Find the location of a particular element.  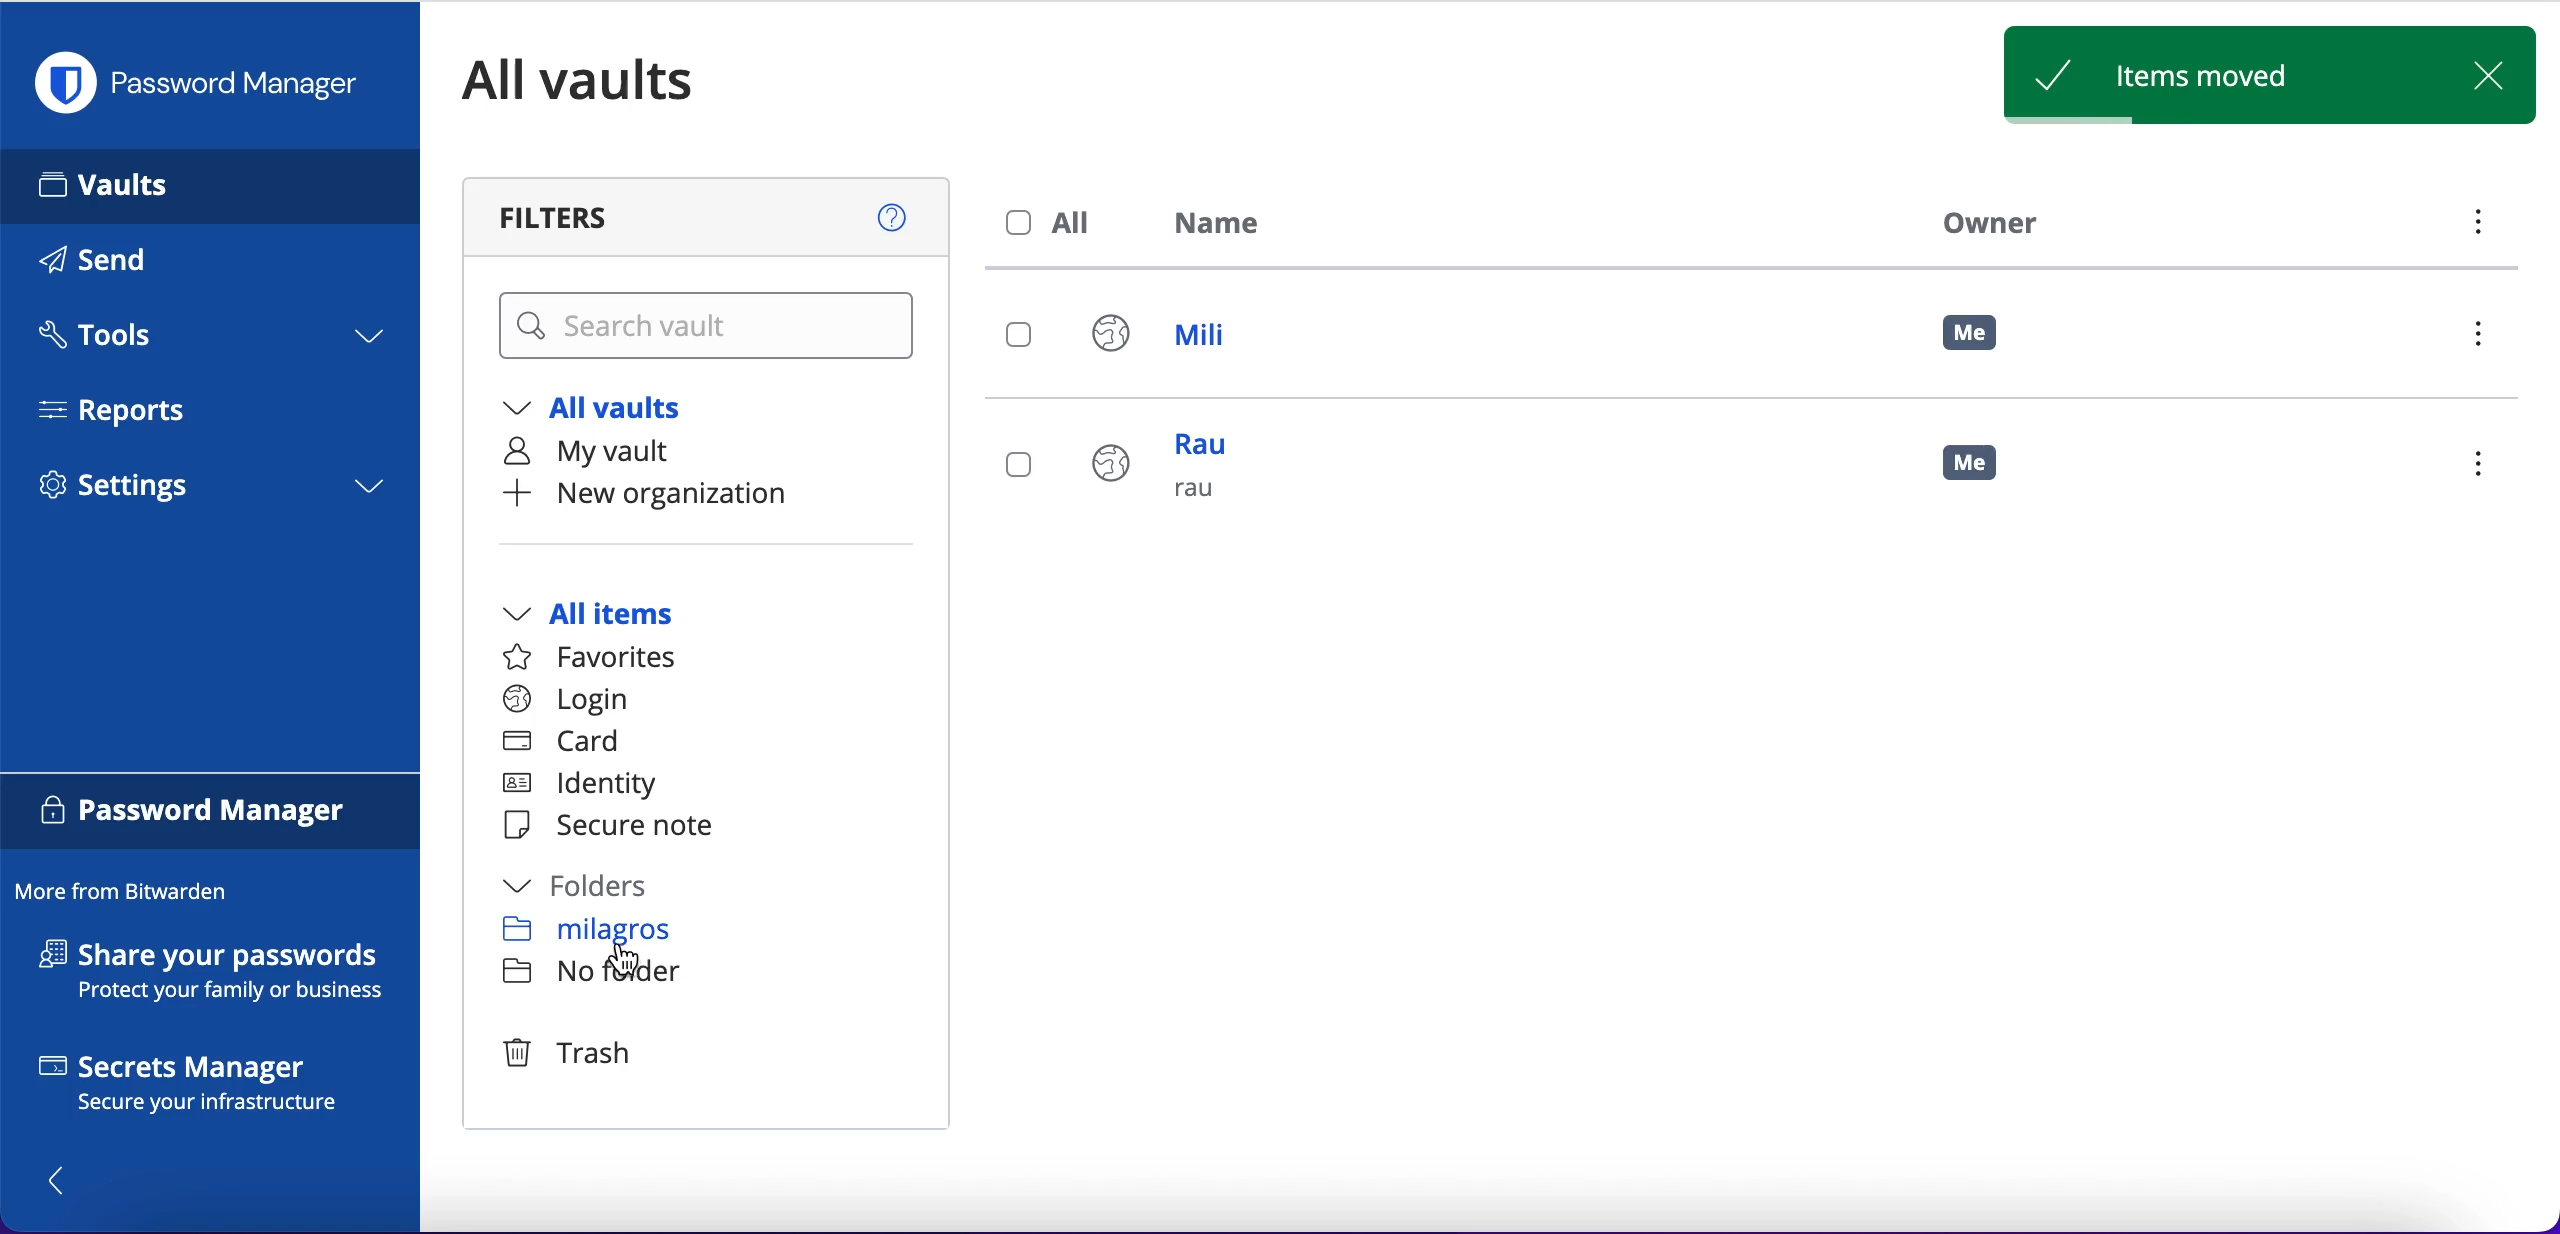

milagros is located at coordinates (590, 932).